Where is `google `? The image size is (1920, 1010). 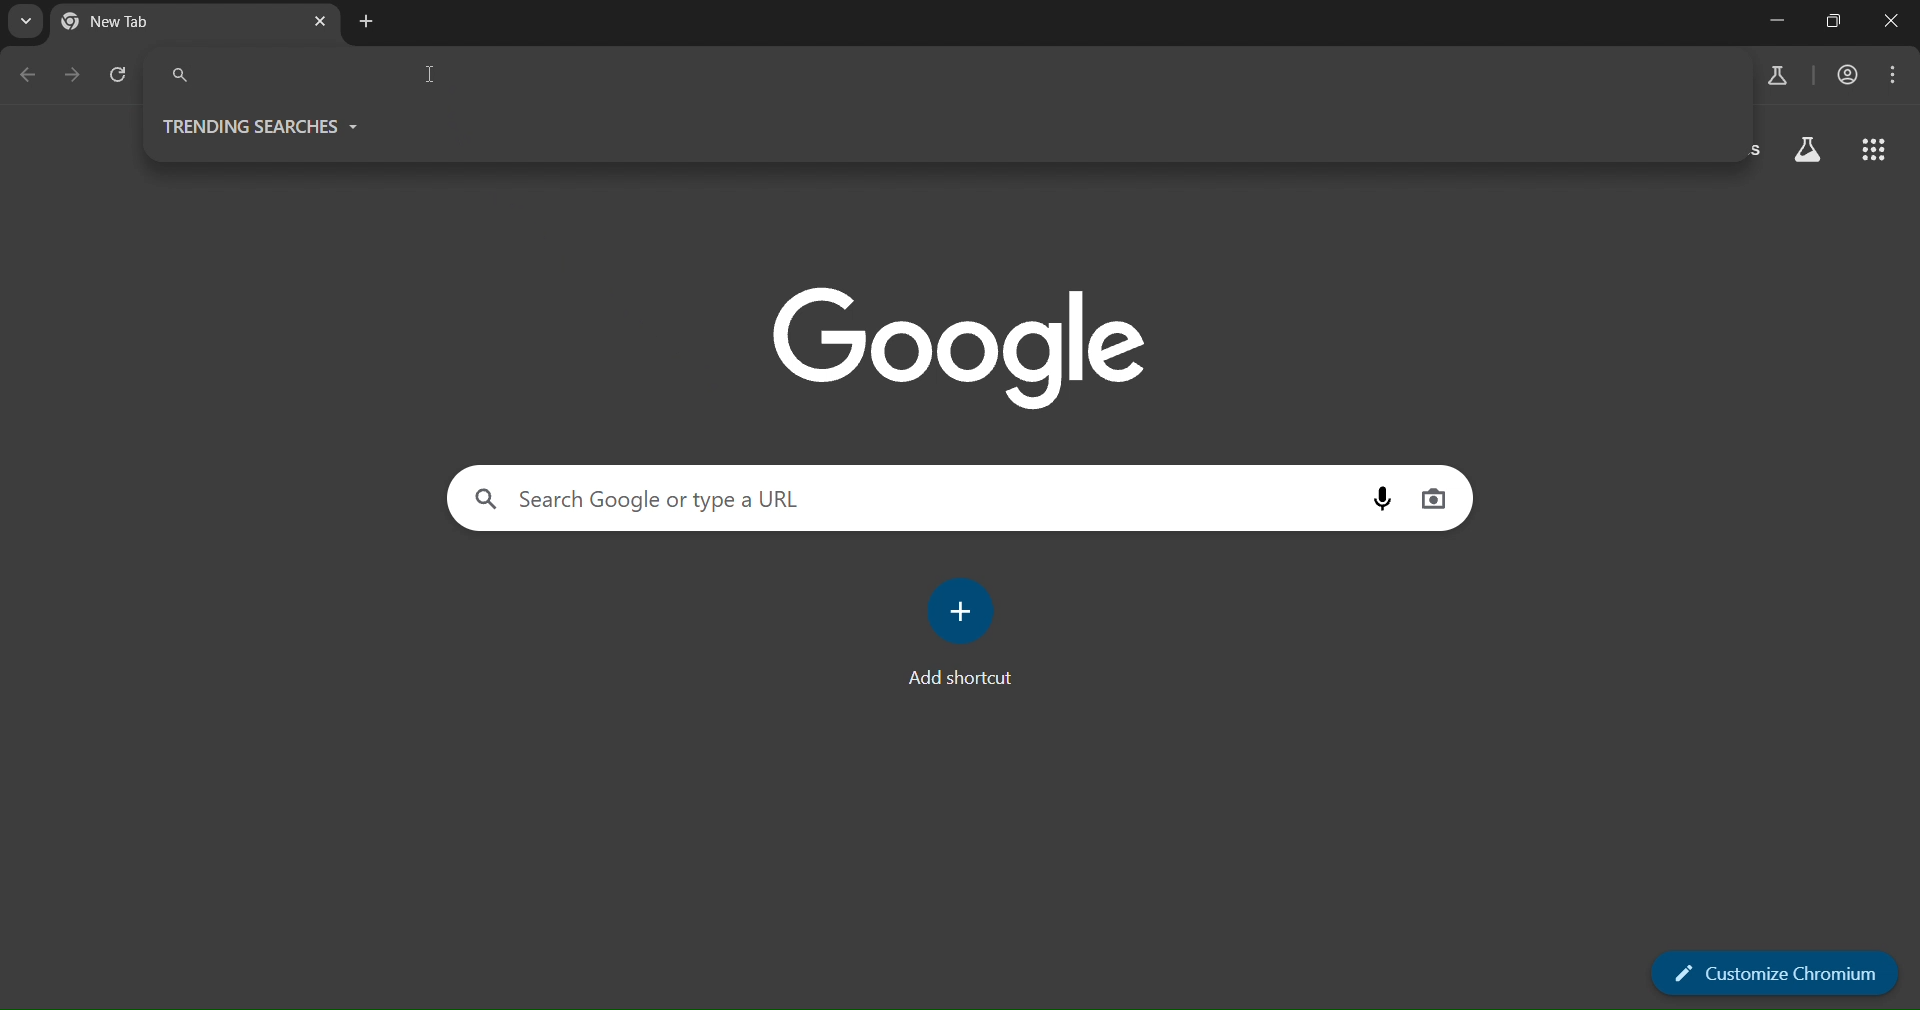
google  is located at coordinates (959, 343).